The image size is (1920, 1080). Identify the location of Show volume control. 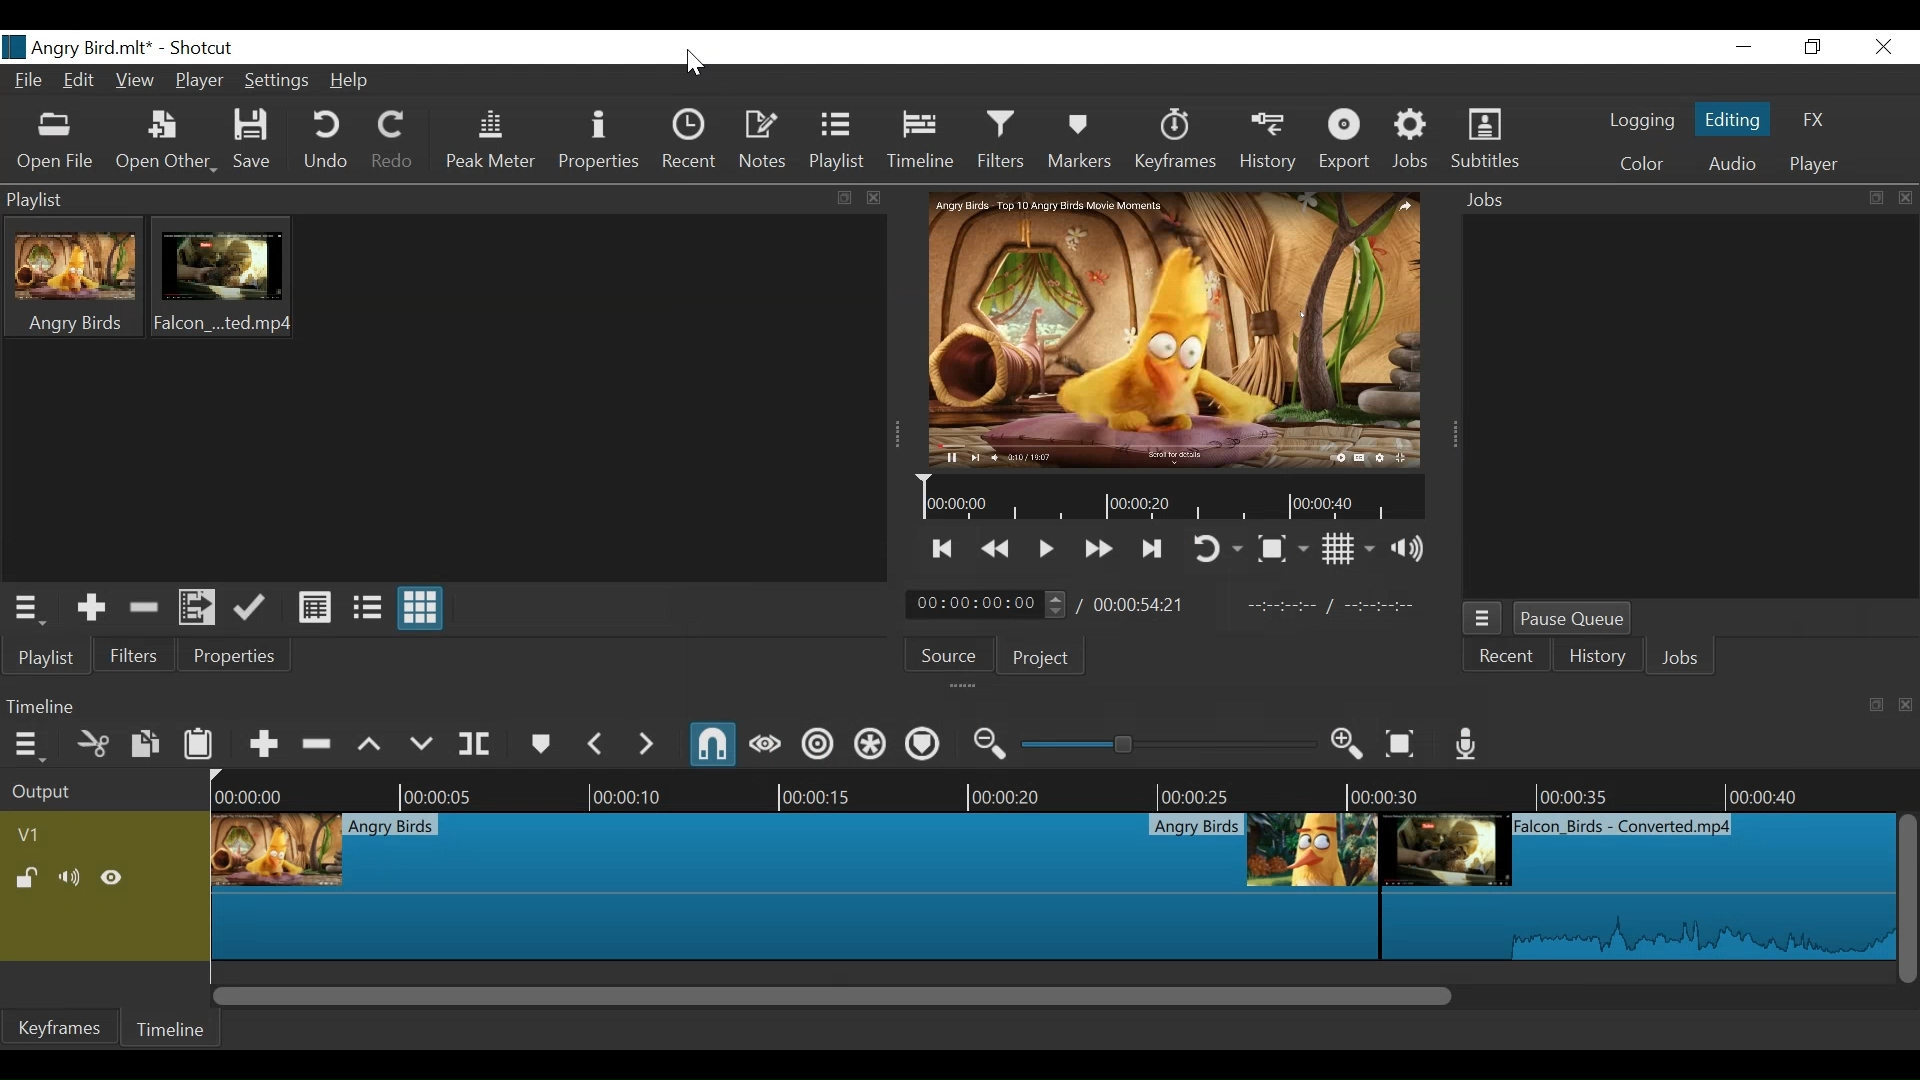
(1407, 547).